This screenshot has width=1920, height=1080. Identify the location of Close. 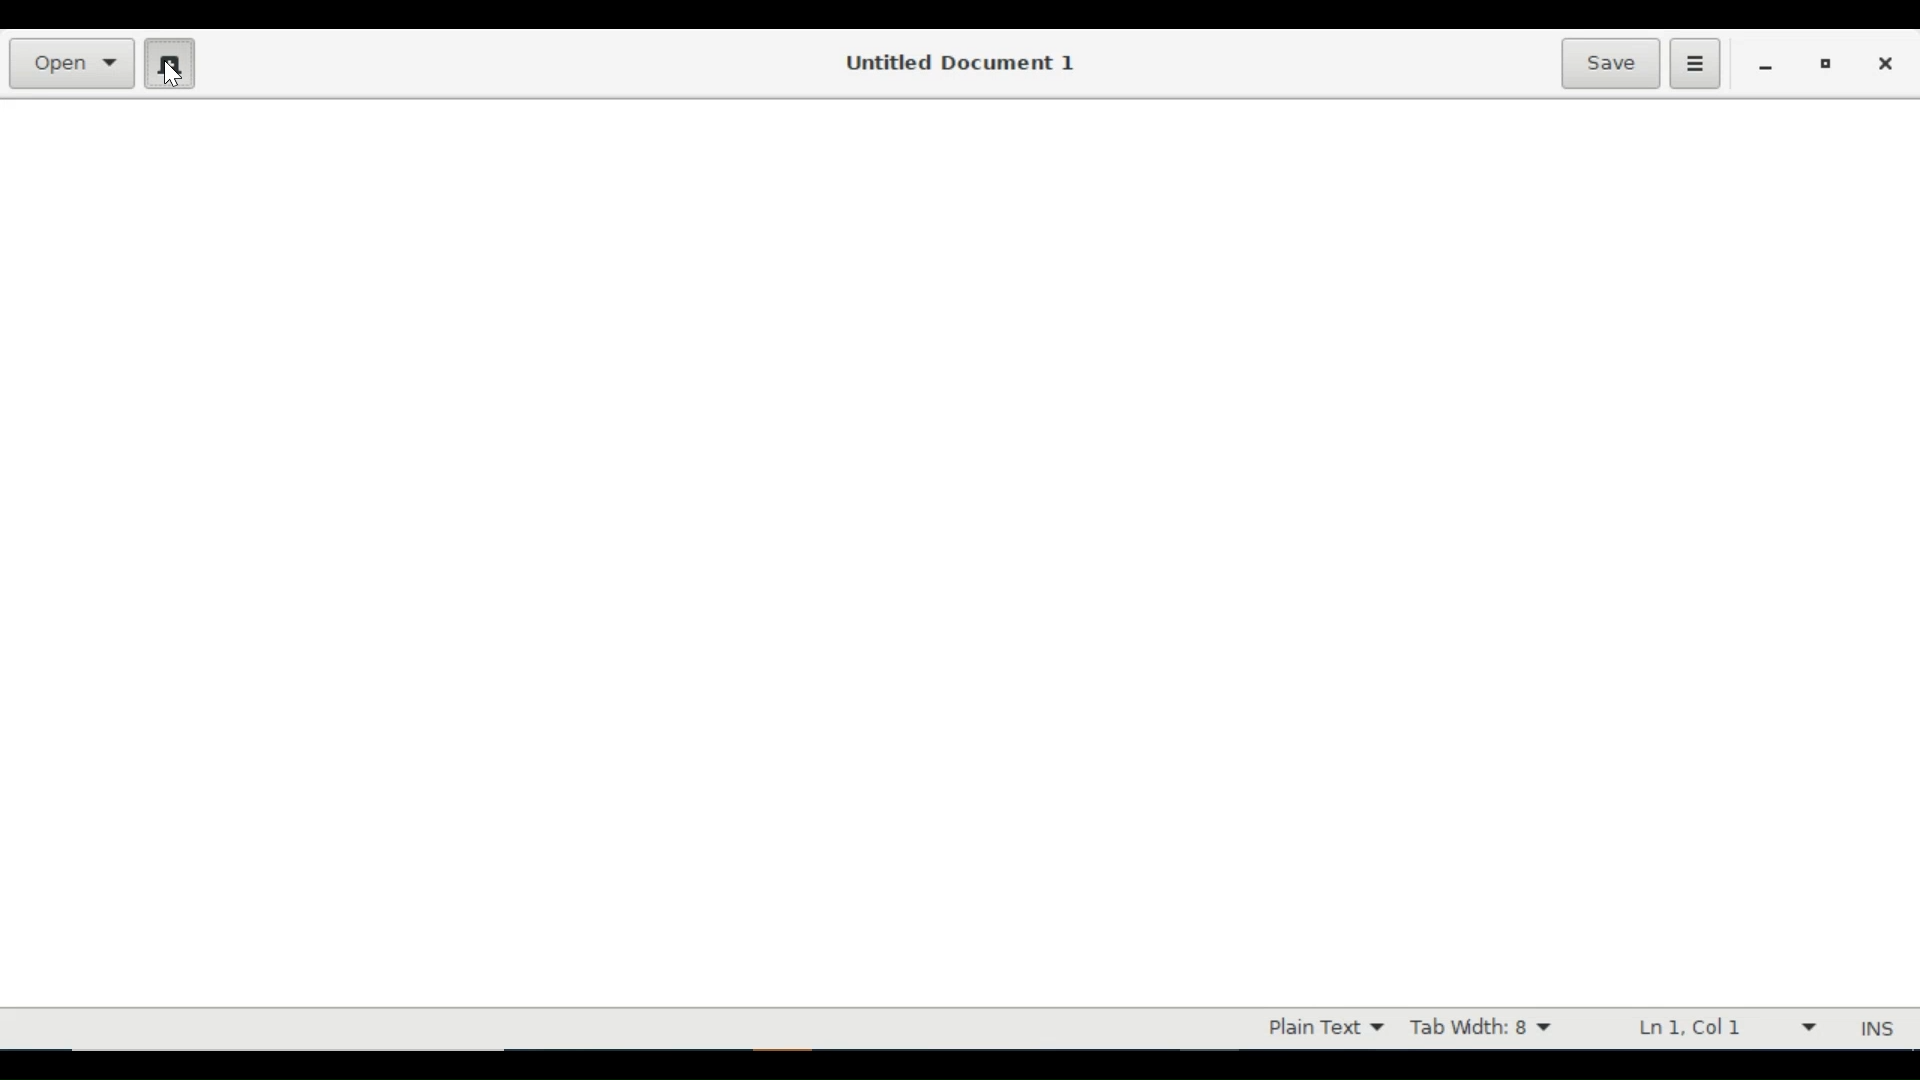
(1891, 63).